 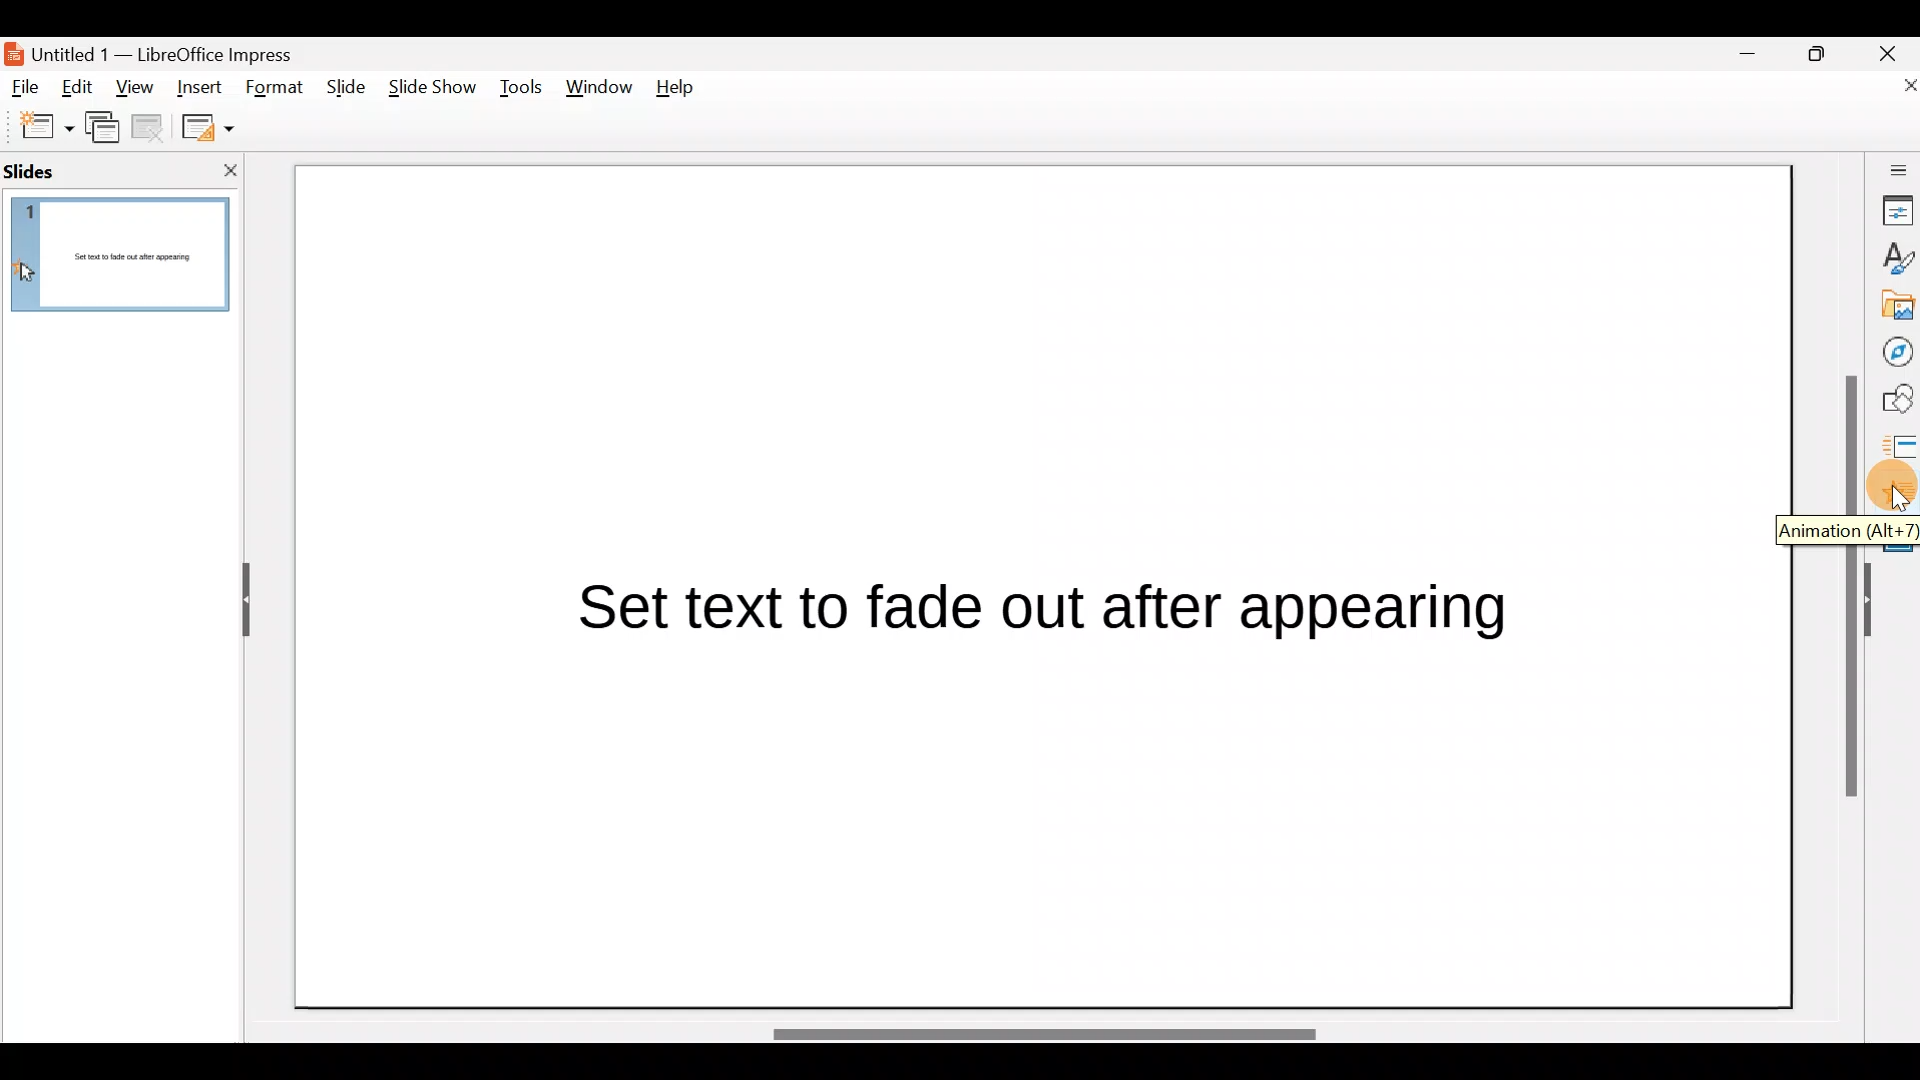 I want to click on Hide, so click(x=1874, y=607).